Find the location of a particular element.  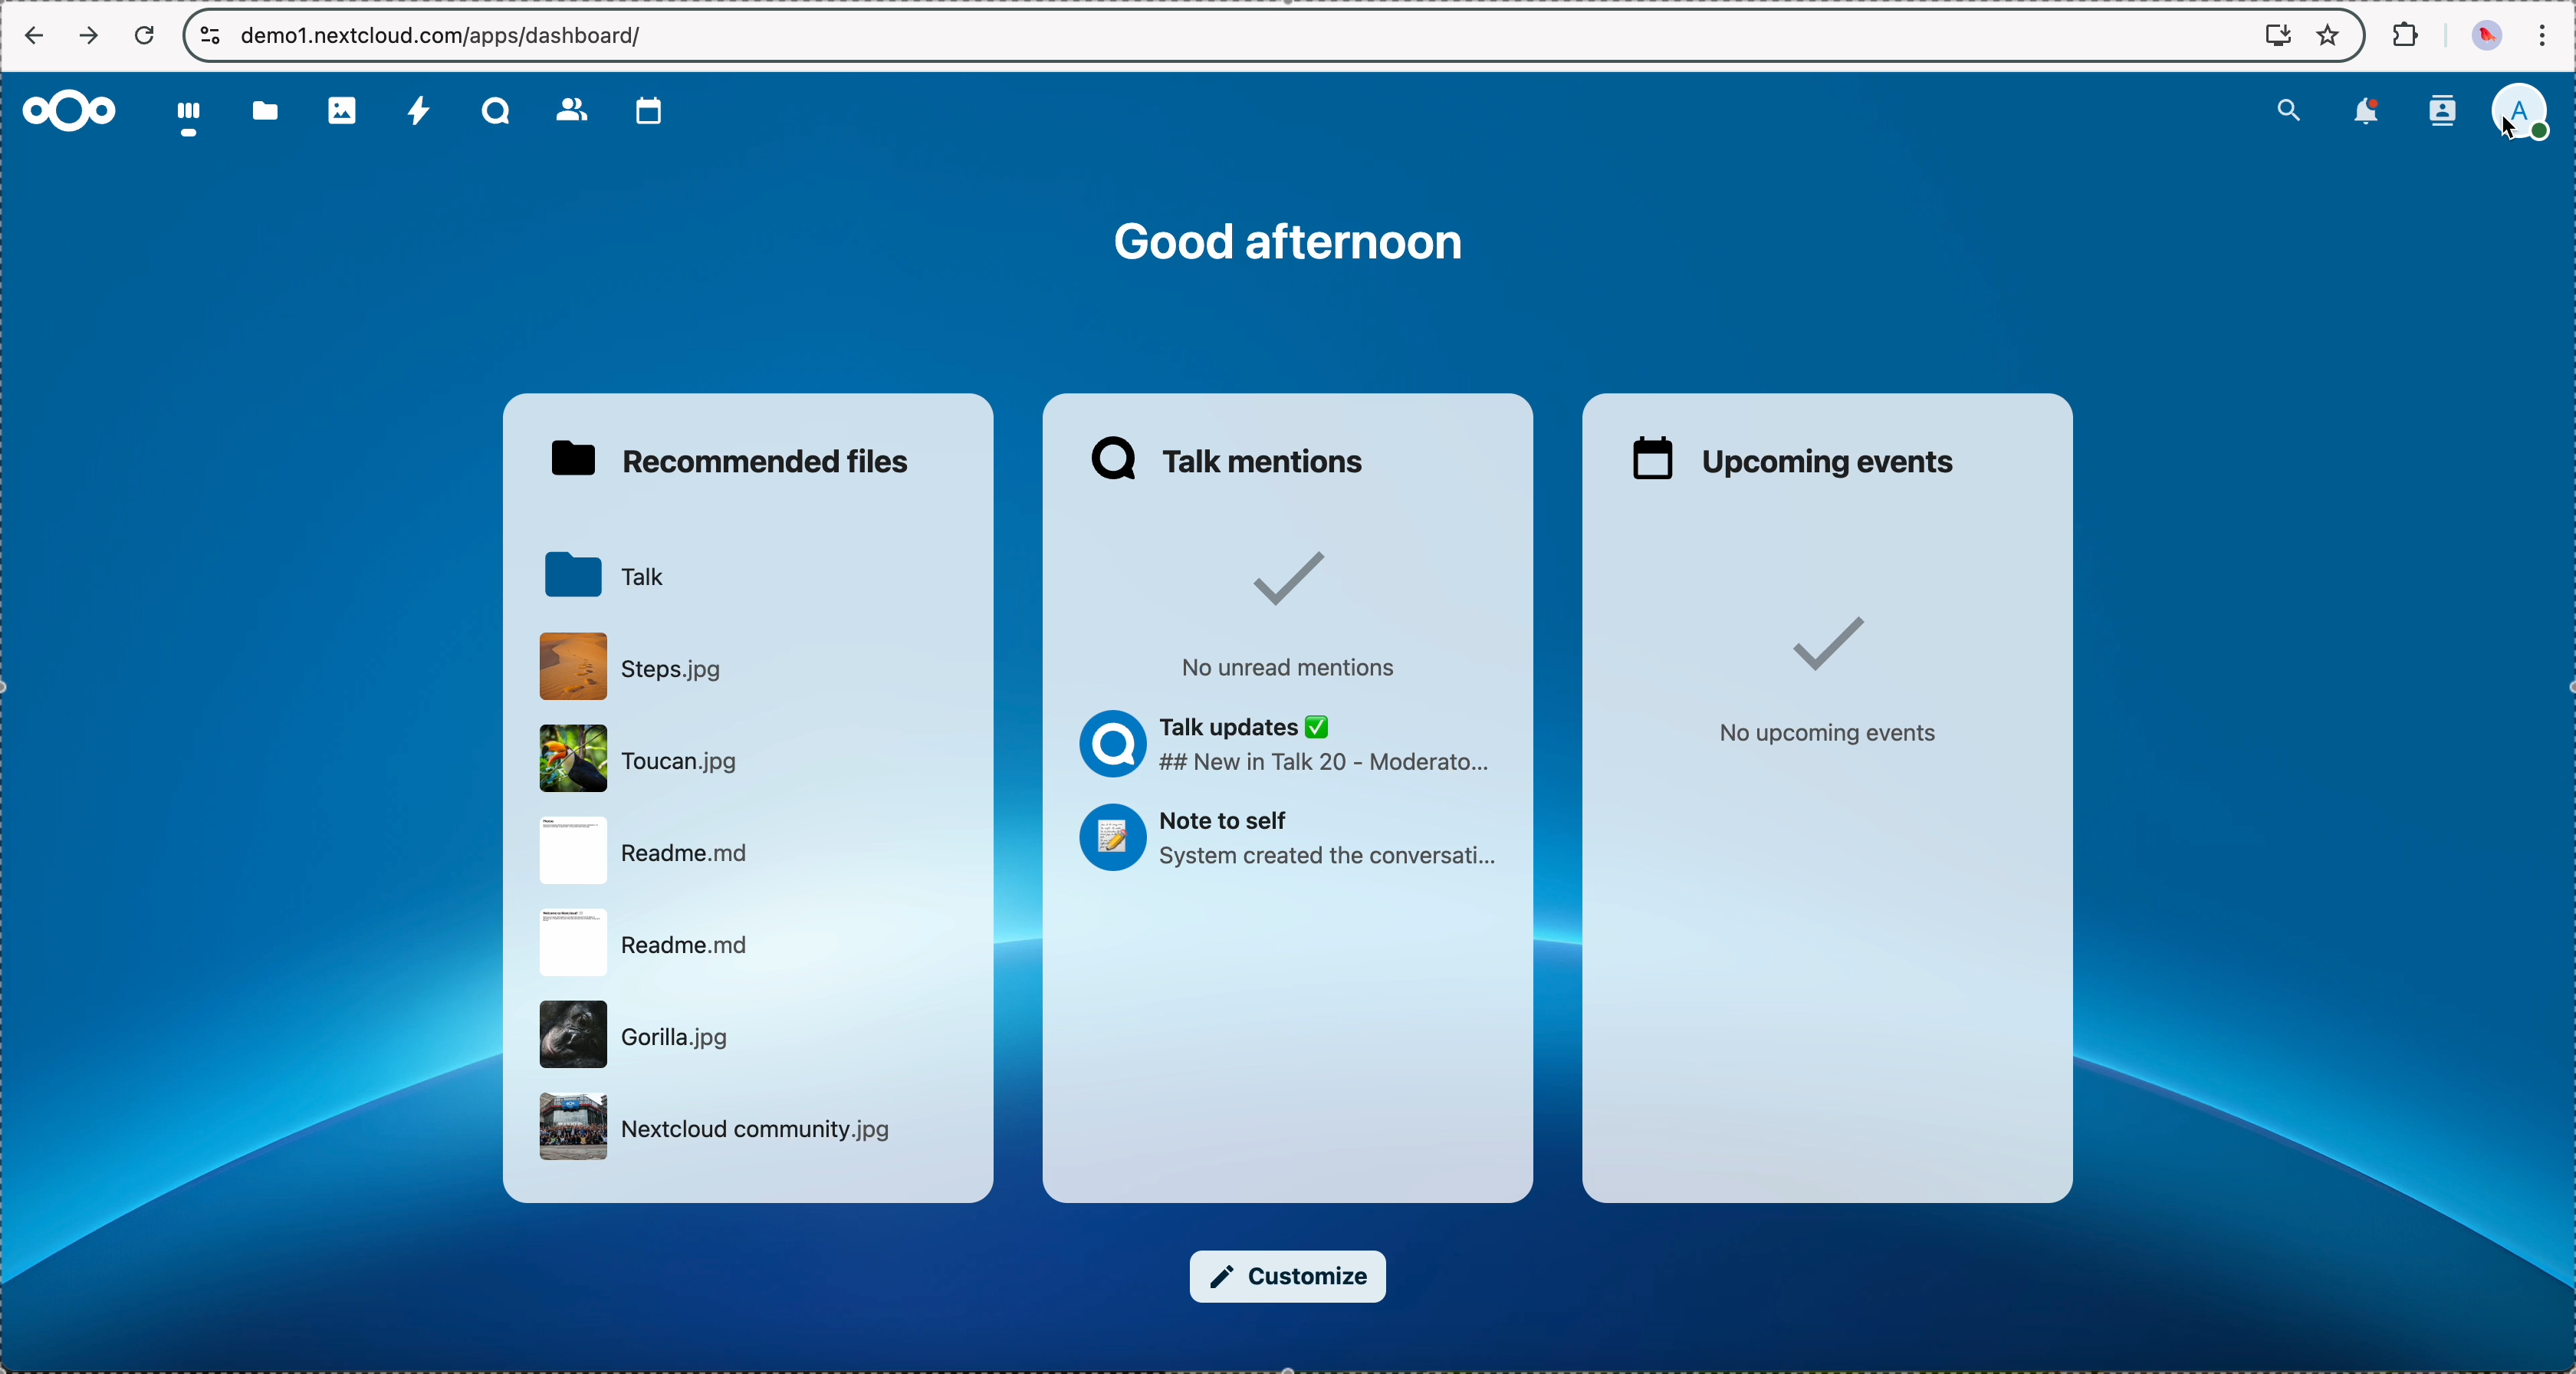

activity is located at coordinates (415, 113).